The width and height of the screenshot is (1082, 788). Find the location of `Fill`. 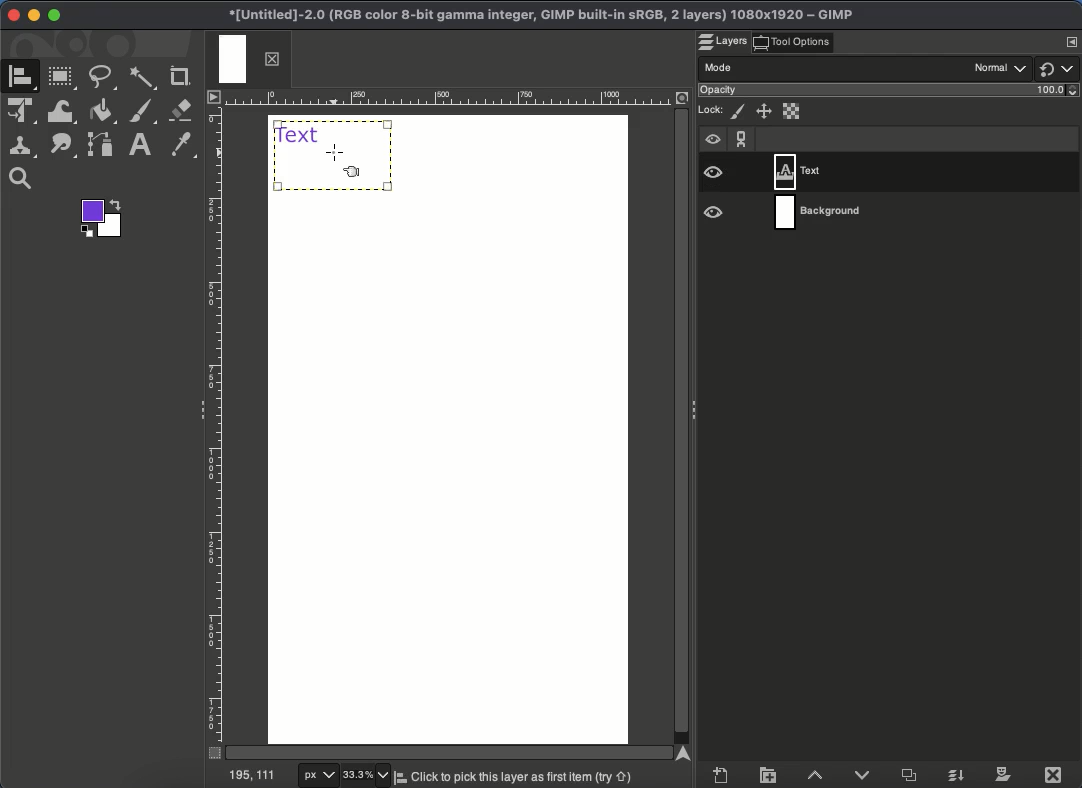

Fill is located at coordinates (101, 112).